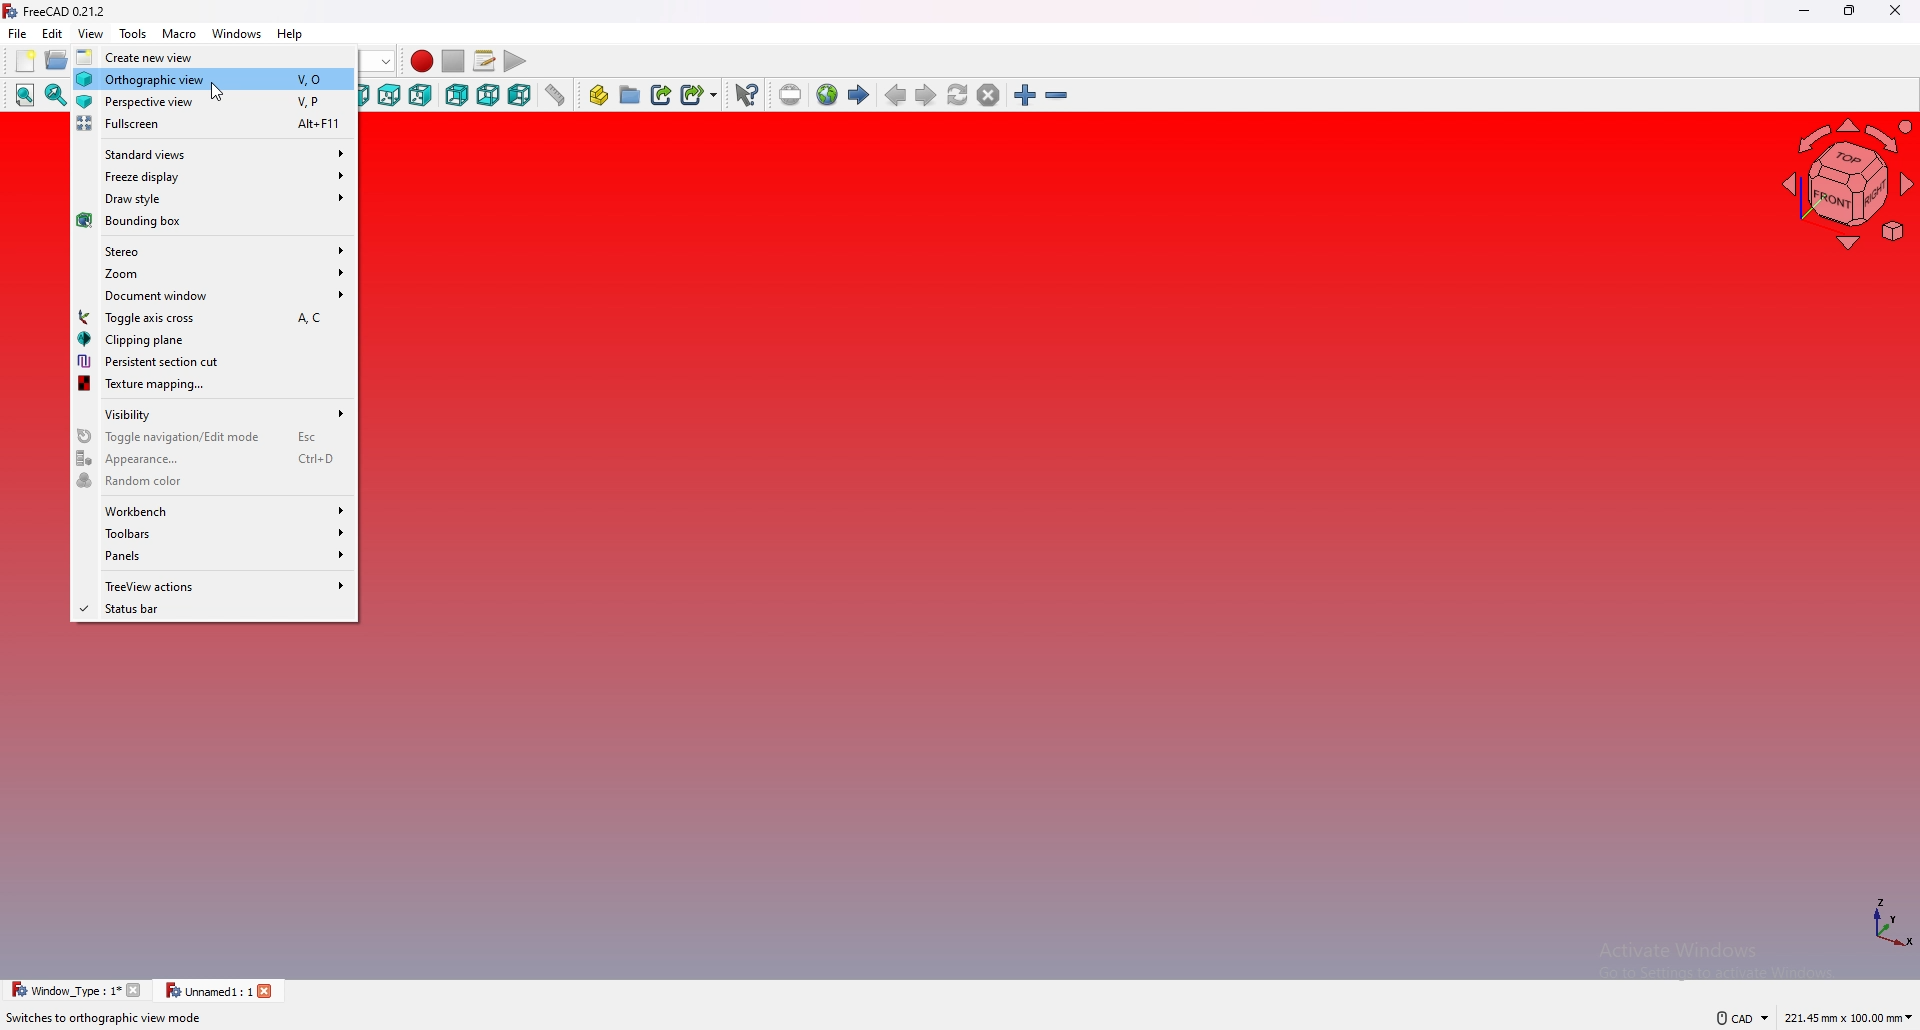 The image size is (1920, 1030). Describe the element at coordinates (555, 94) in the screenshot. I see `measure distance` at that location.